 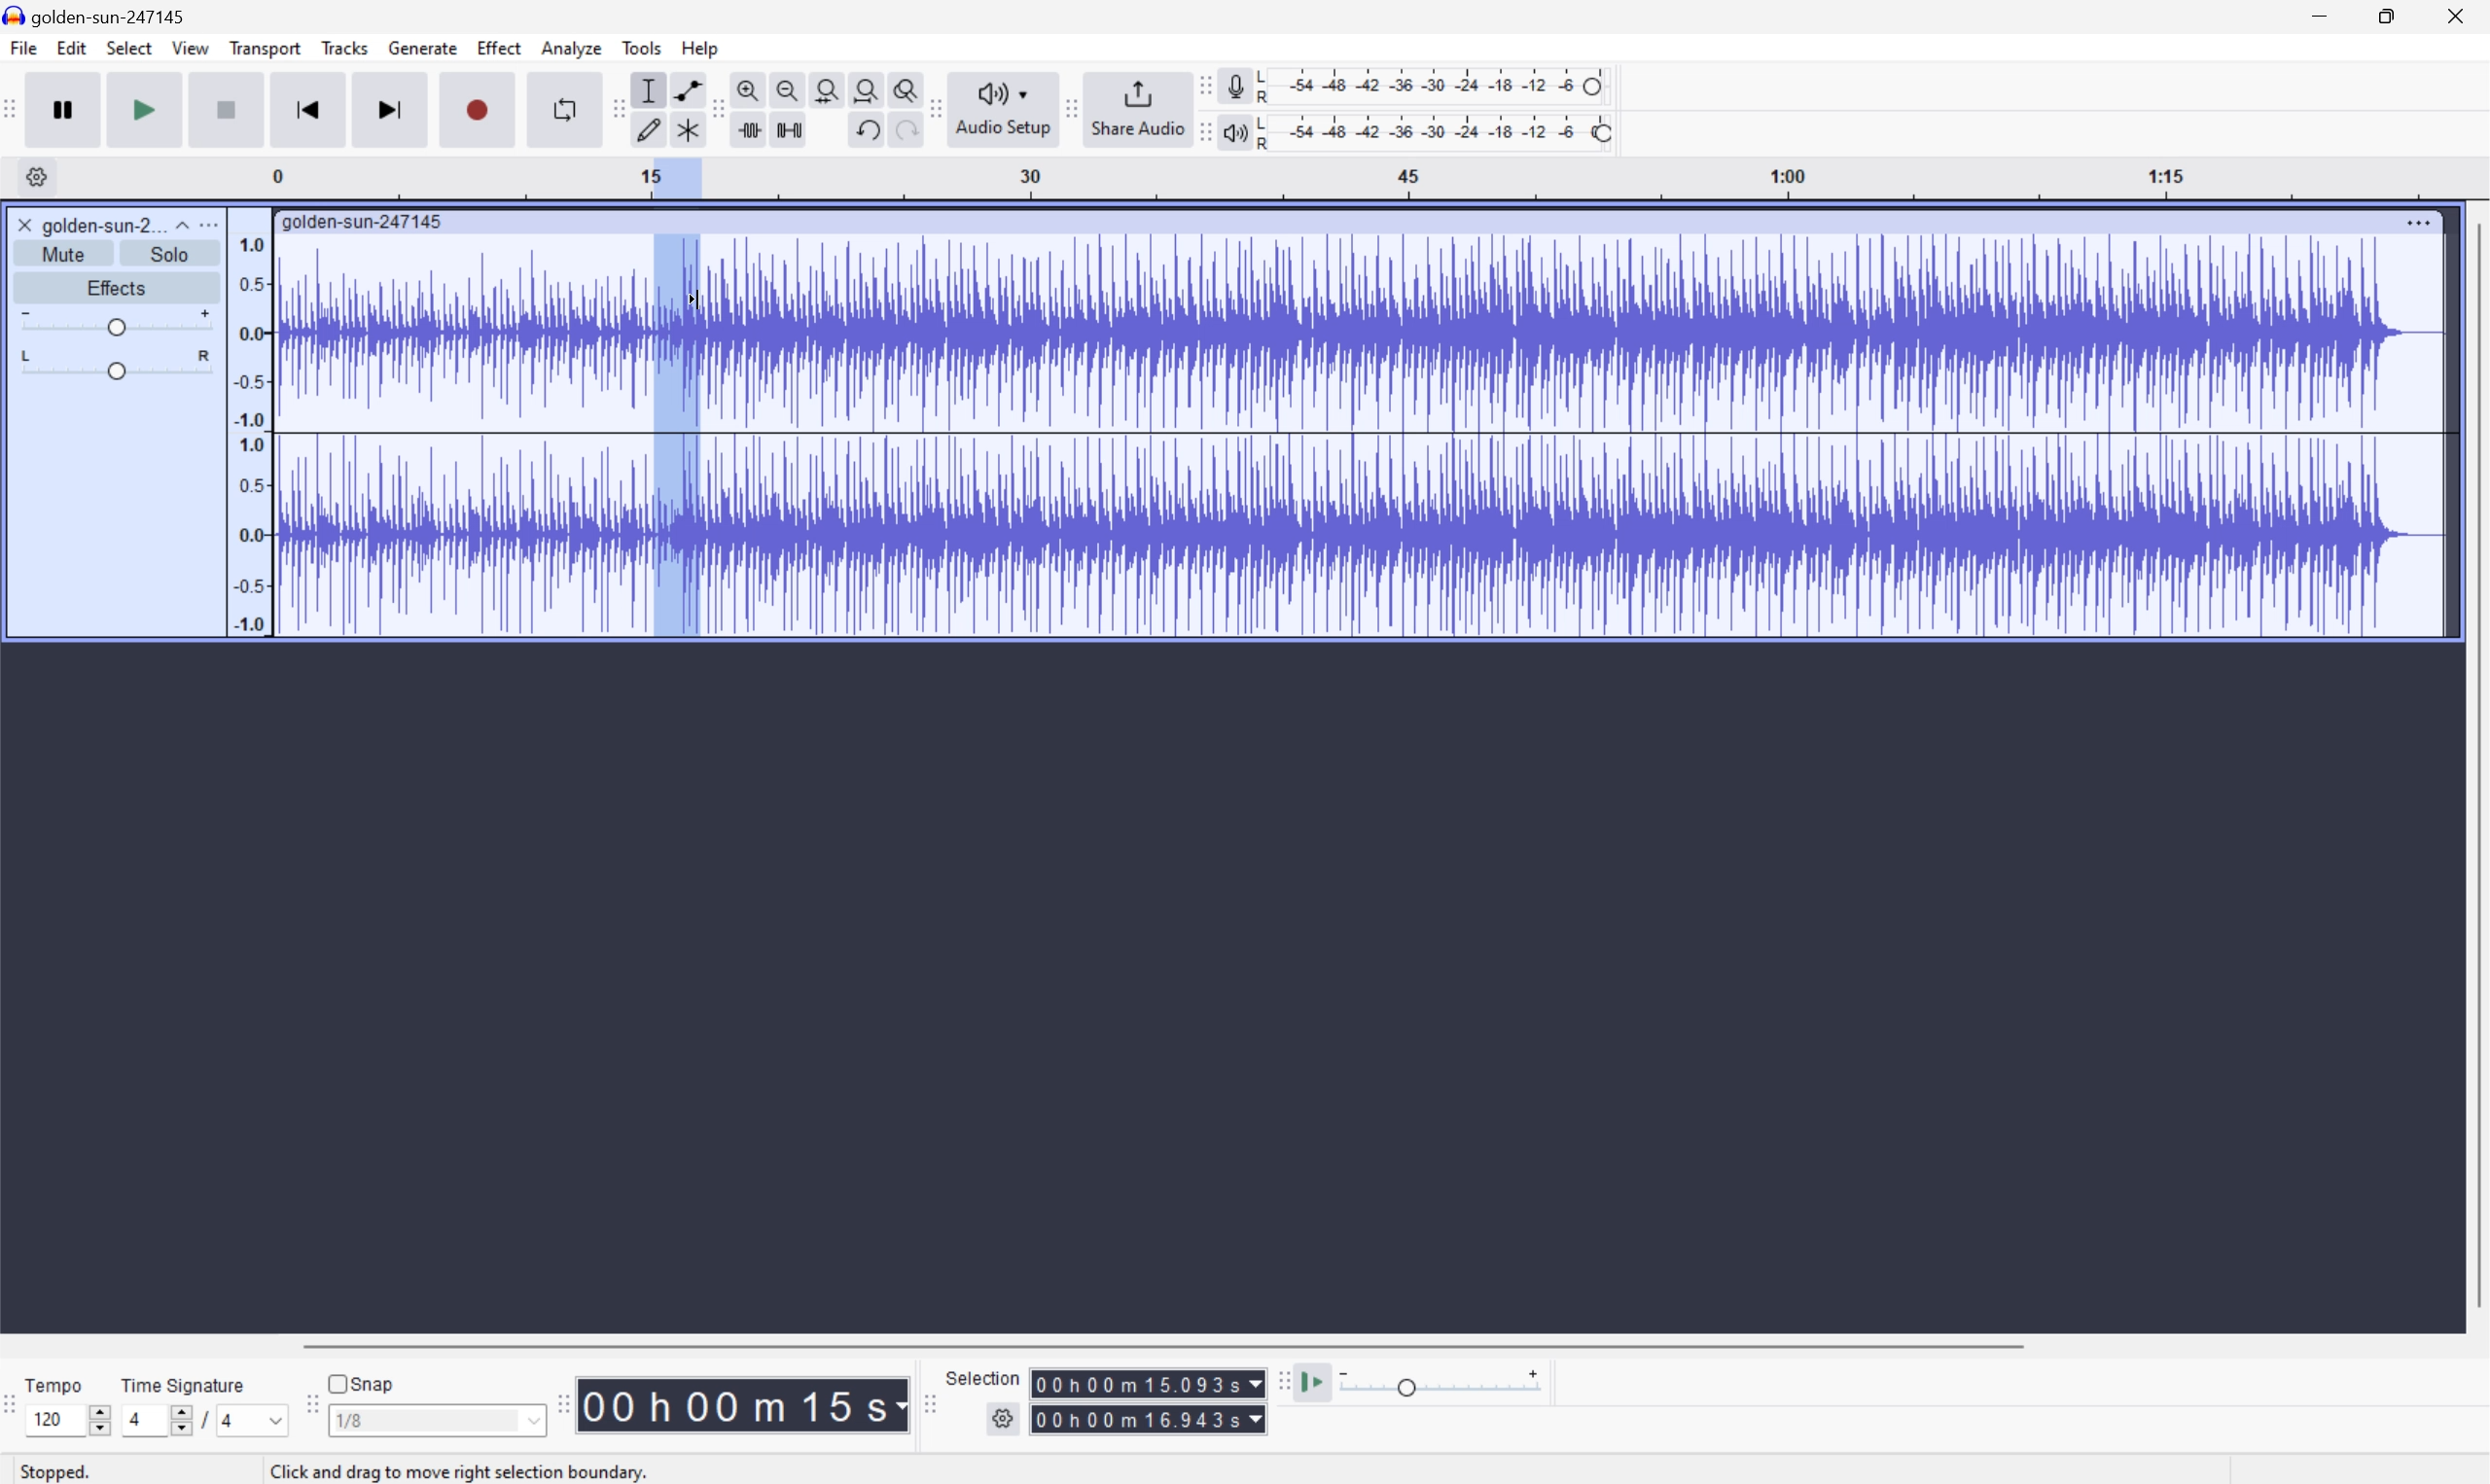 I want to click on Selection, so click(x=984, y=1377).